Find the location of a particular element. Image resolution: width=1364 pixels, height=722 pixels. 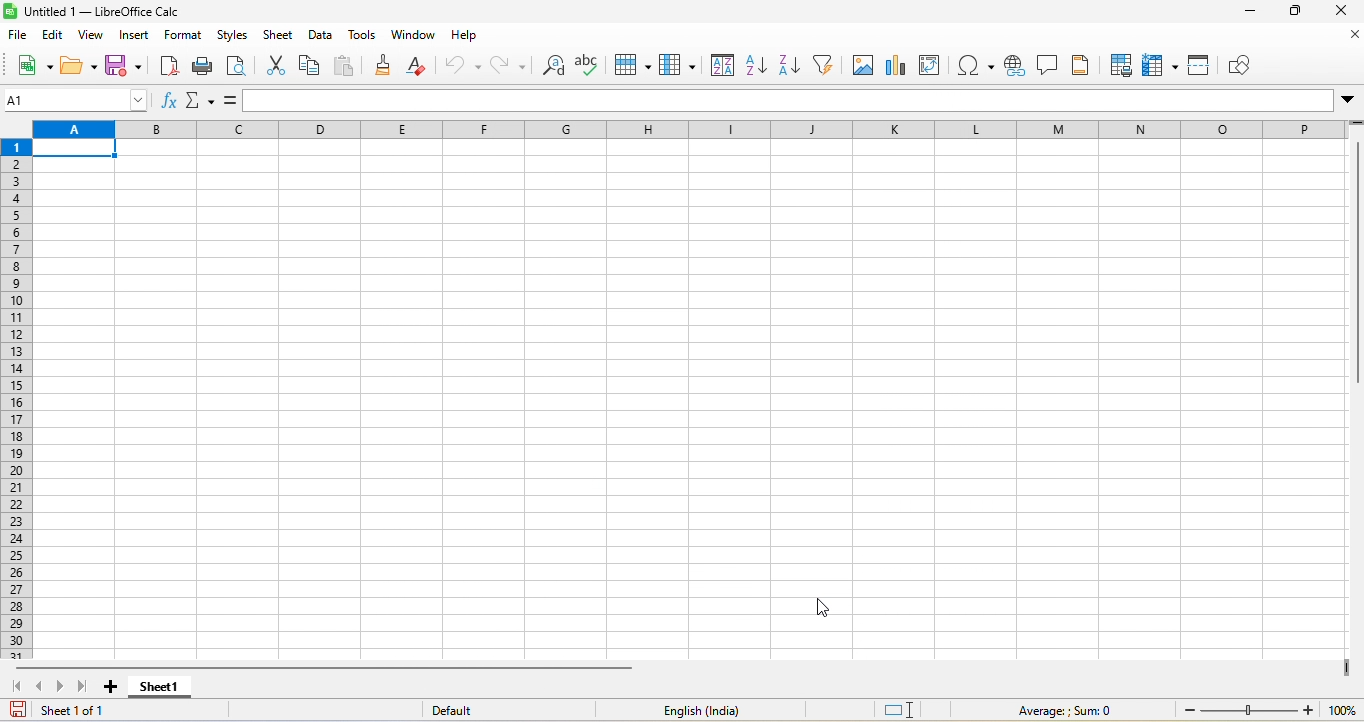

add sheet is located at coordinates (110, 685).